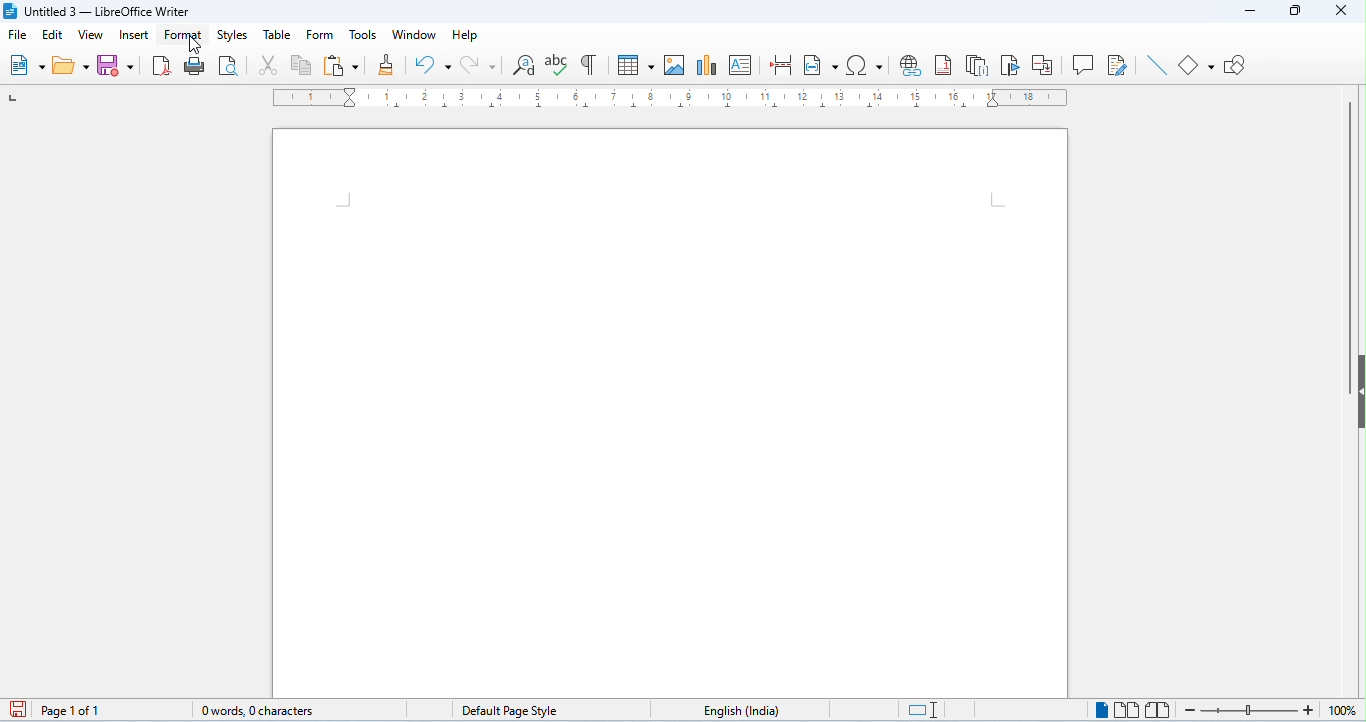 This screenshot has height=722, width=1366. Describe the element at coordinates (365, 36) in the screenshot. I see `tools` at that location.